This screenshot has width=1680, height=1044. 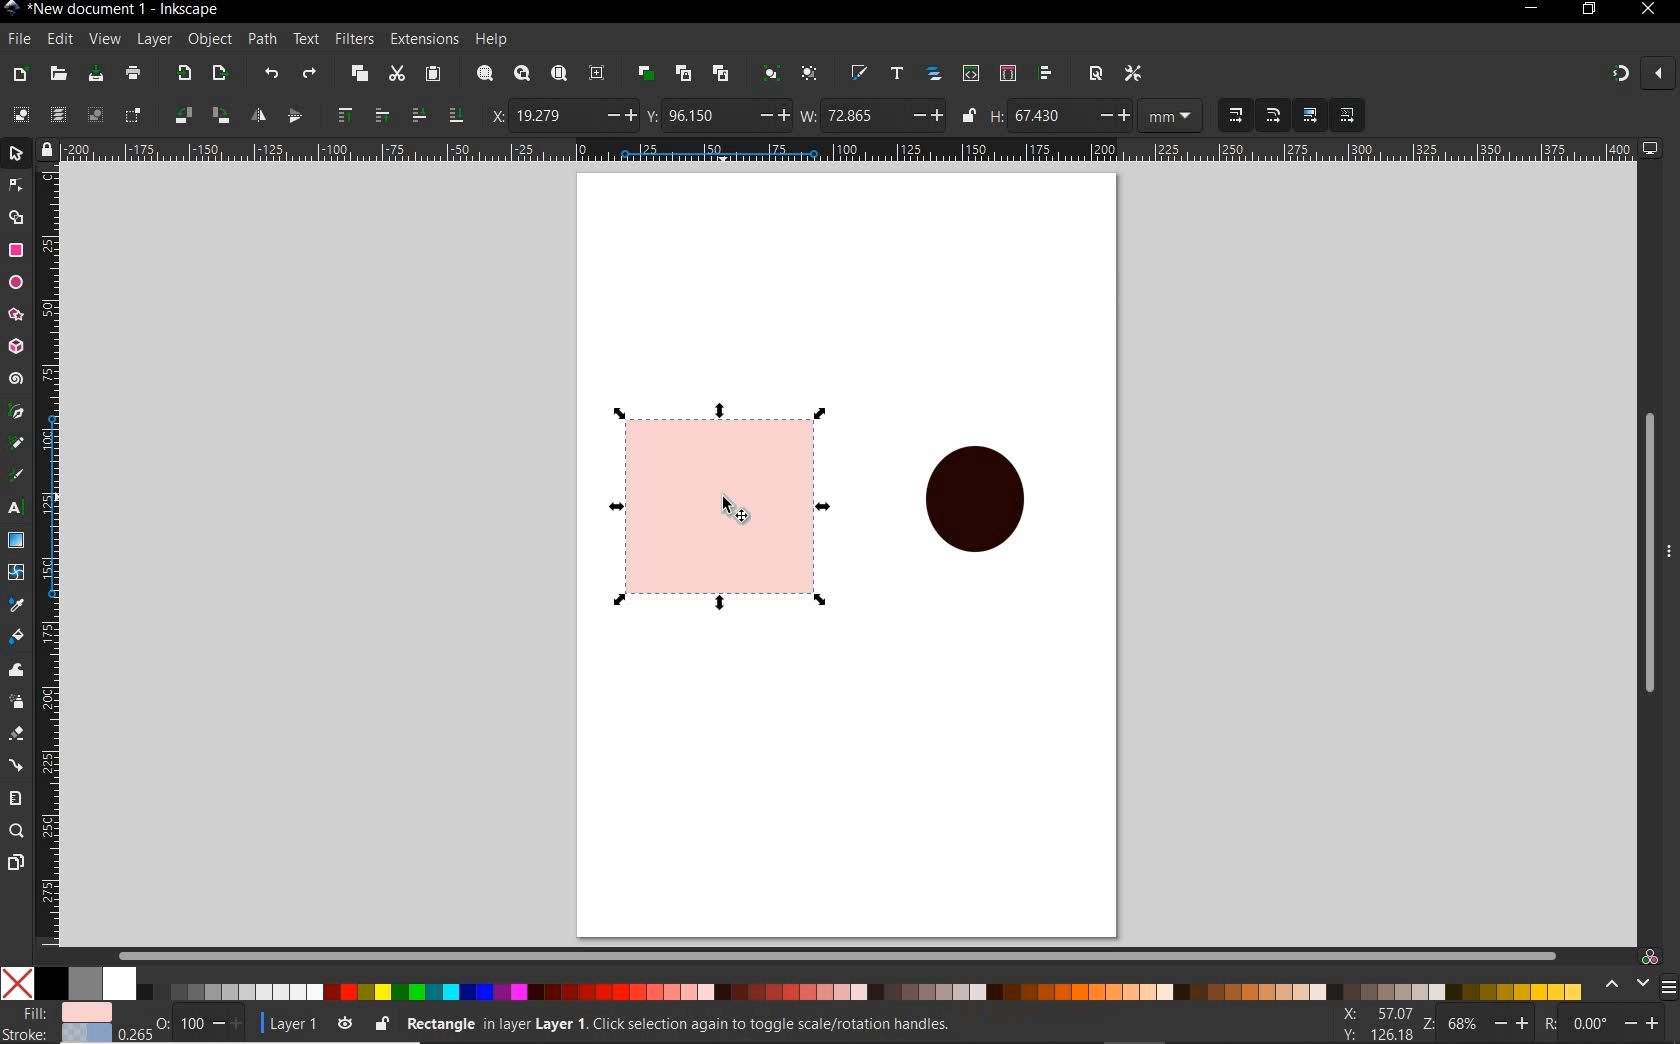 I want to click on xy coordinates, so click(x=1383, y=1025).